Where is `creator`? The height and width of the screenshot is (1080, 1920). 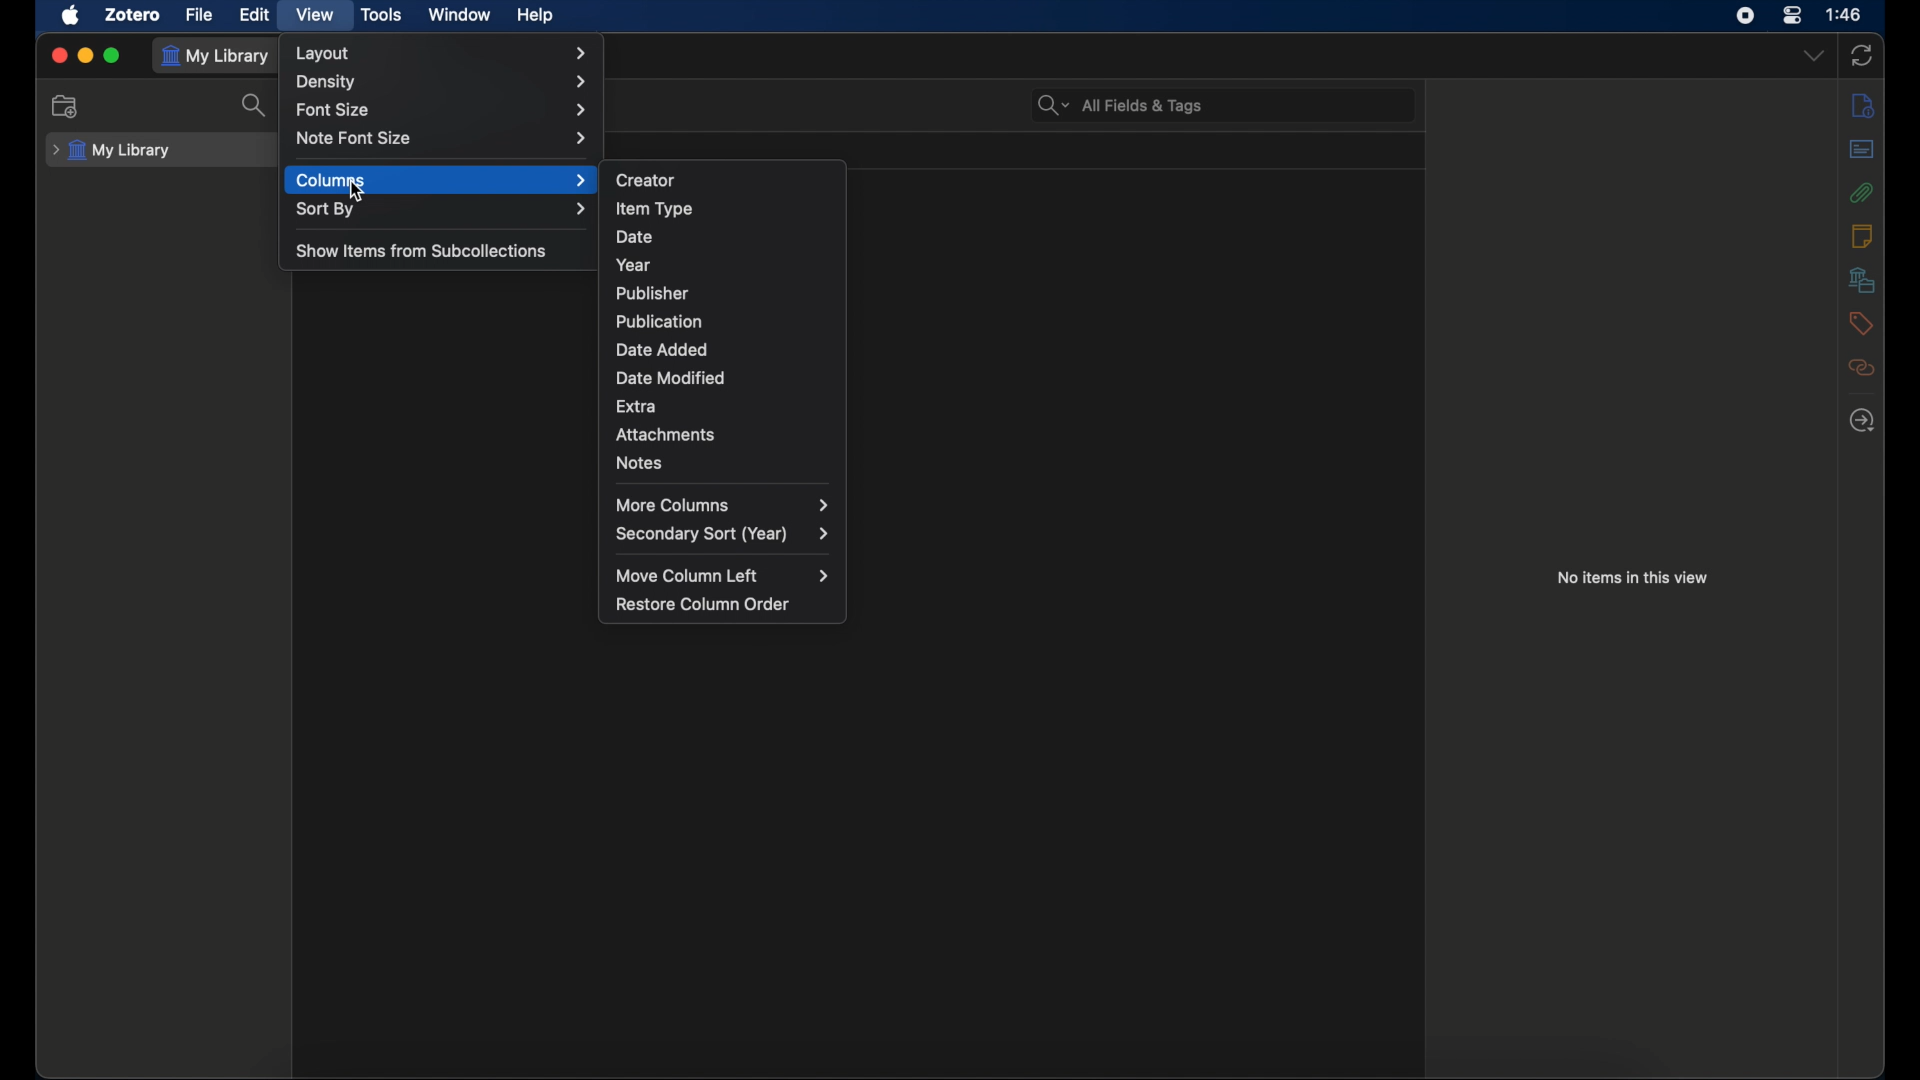 creator is located at coordinates (647, 179).